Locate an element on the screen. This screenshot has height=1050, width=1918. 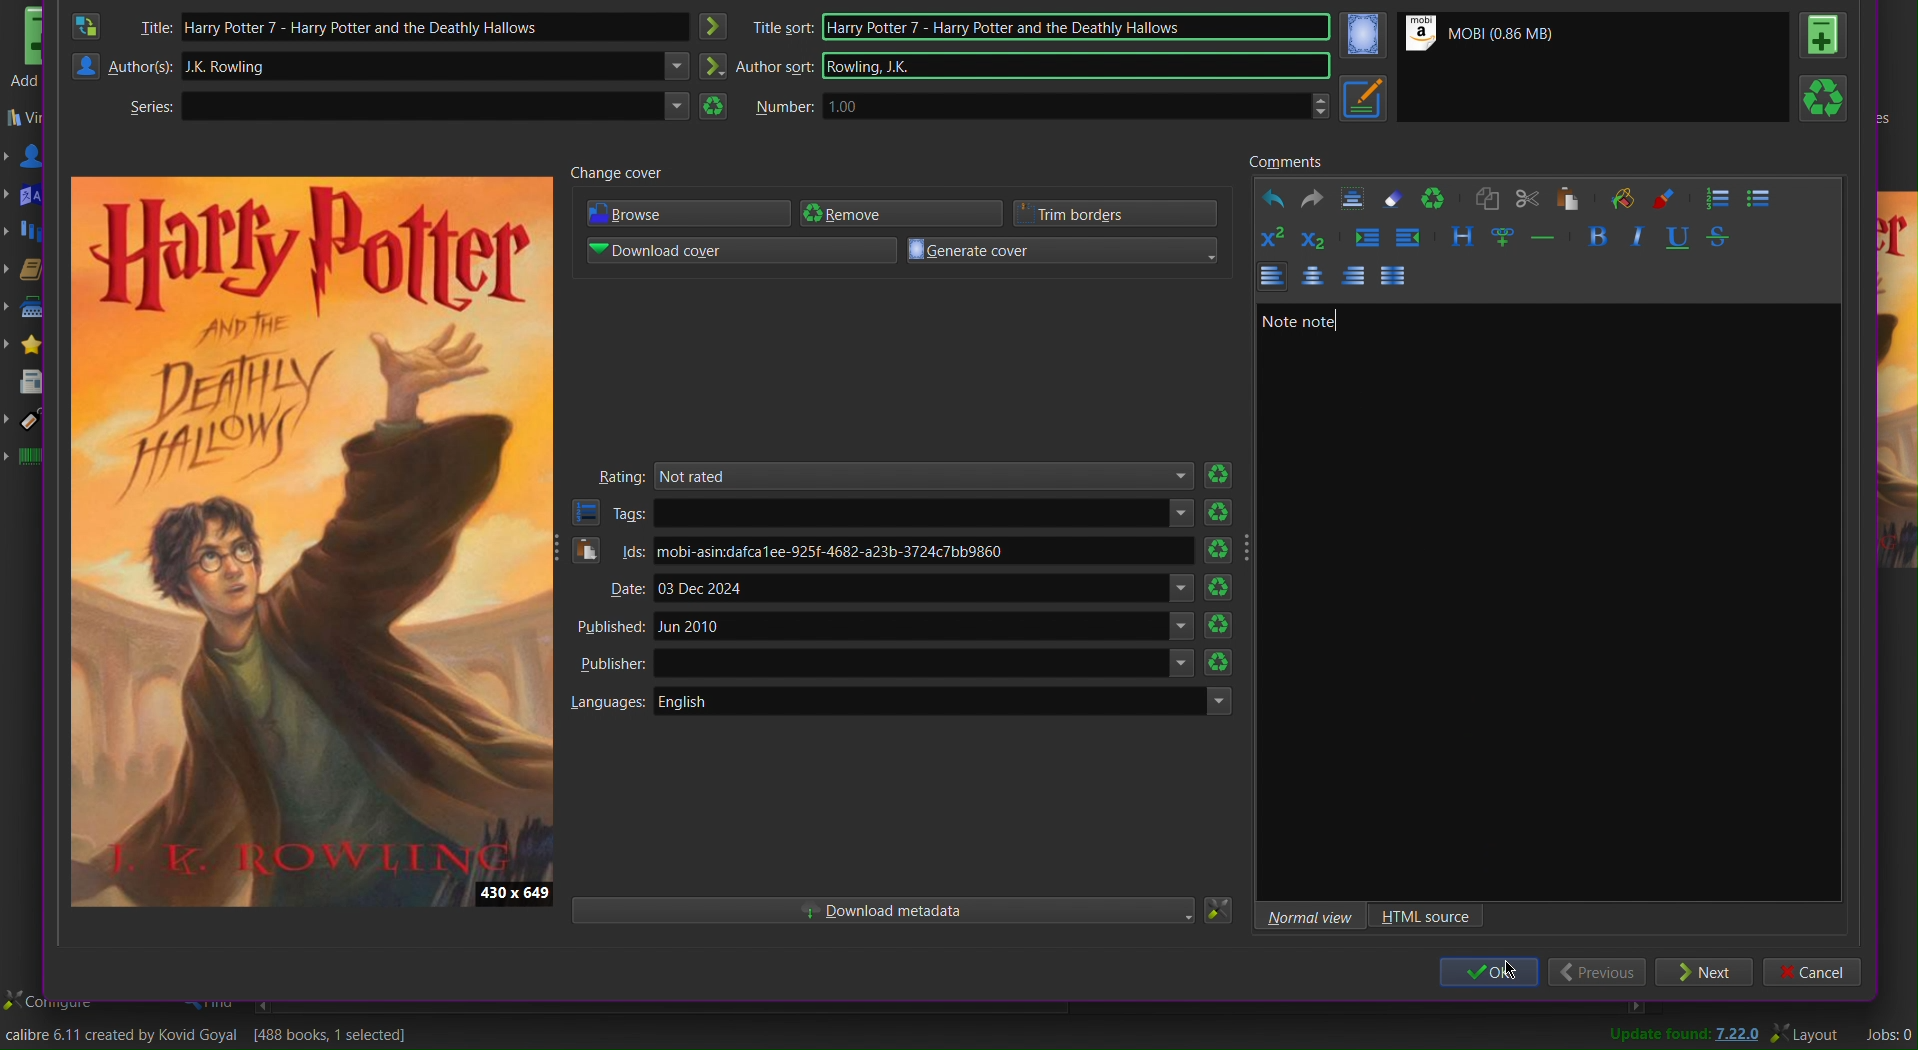
Text area is located at coordinates (462, 105).